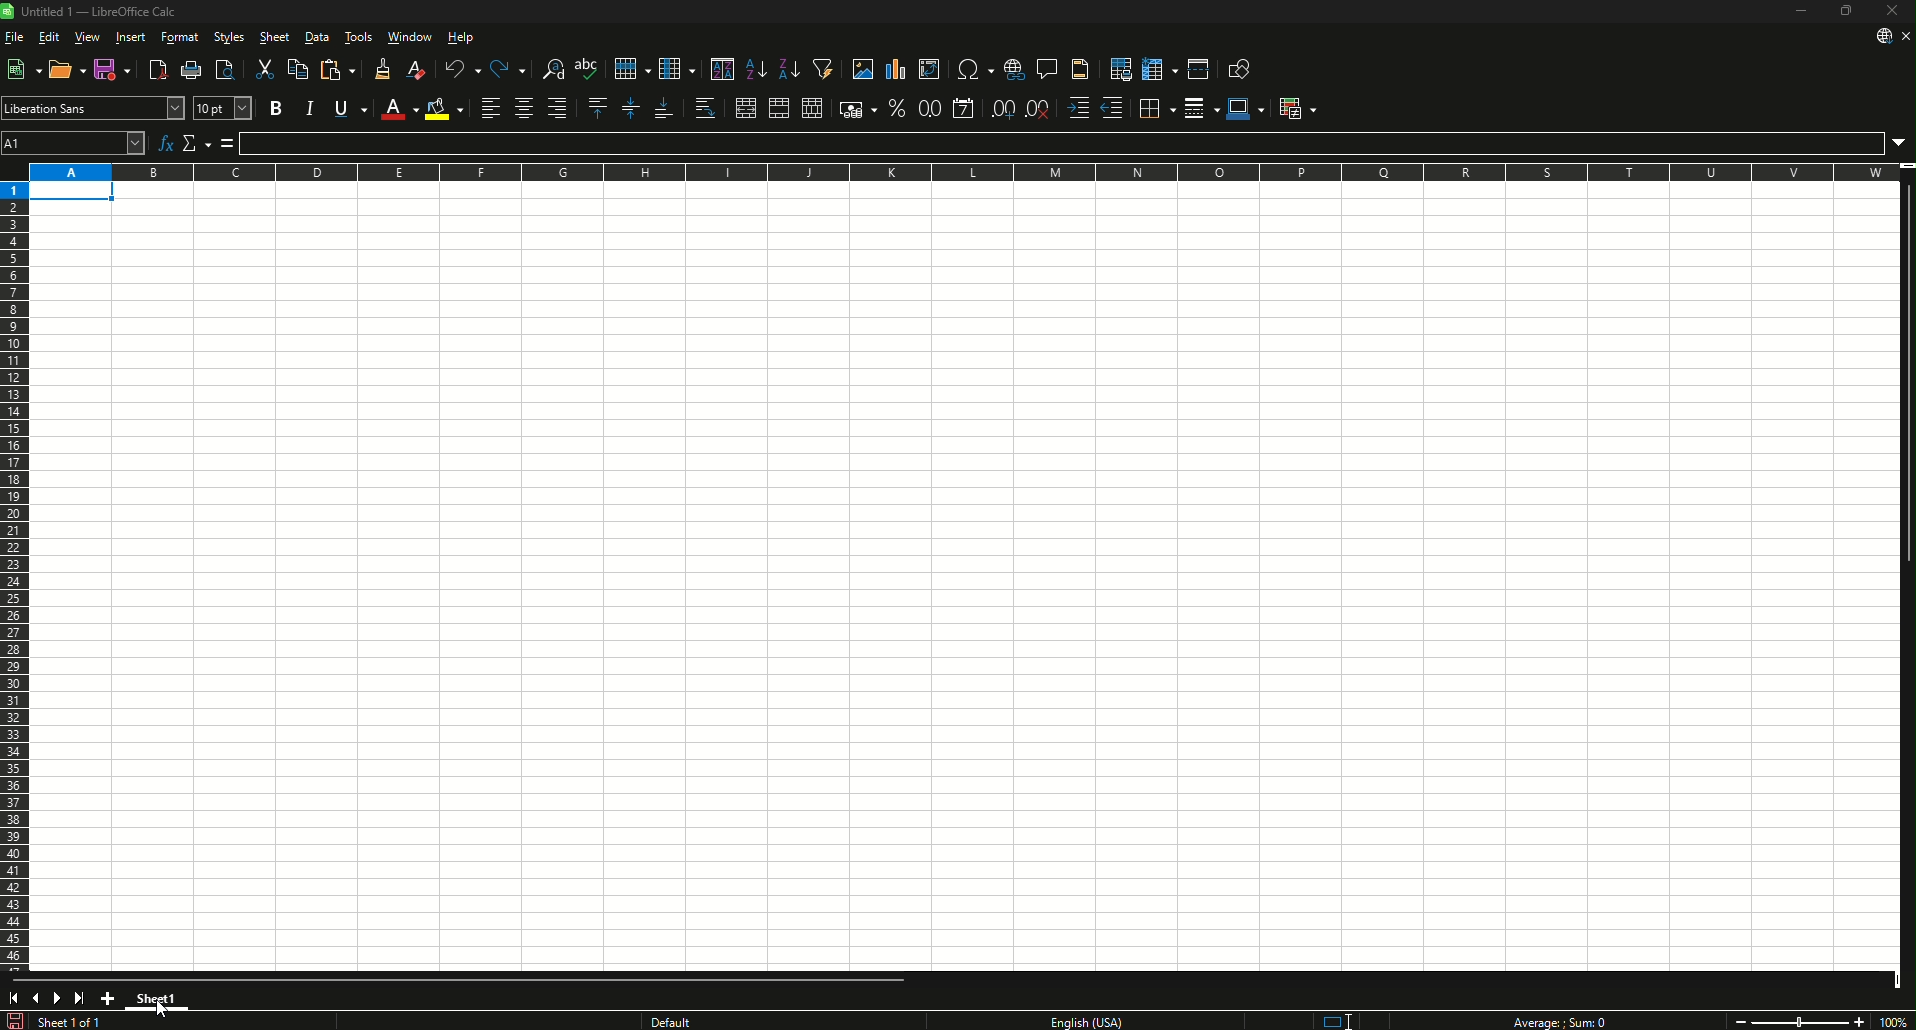 The width and height of the screenshot is (1916, 1030). I want to click on File, so click(15, 37).